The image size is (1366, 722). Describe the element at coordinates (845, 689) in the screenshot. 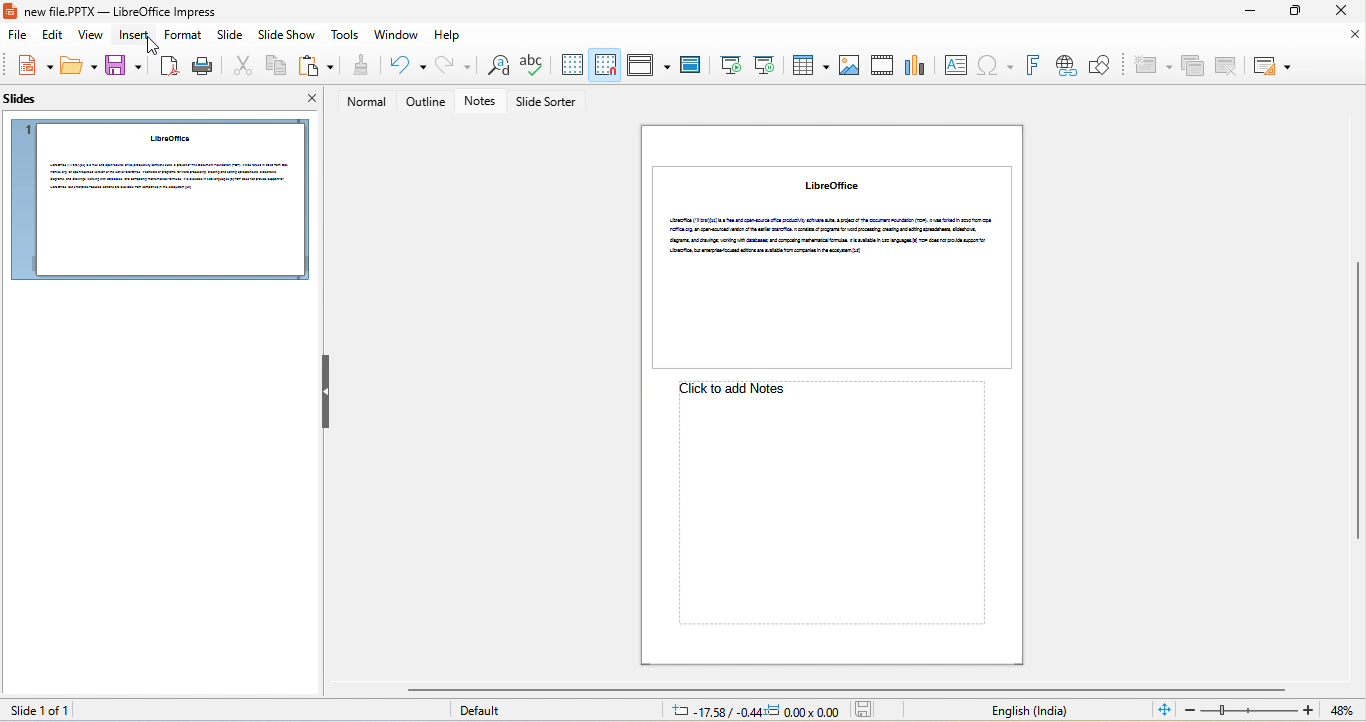

I see `horizontal scrollbar` at that location.